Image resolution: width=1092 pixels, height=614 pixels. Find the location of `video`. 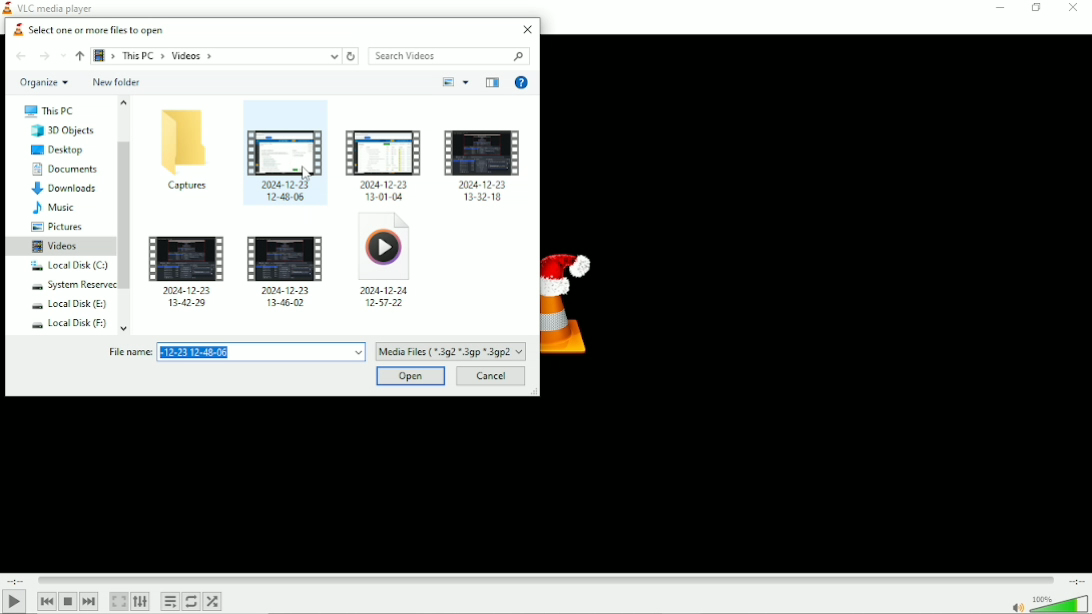

video is located at coordinates (282, 163).